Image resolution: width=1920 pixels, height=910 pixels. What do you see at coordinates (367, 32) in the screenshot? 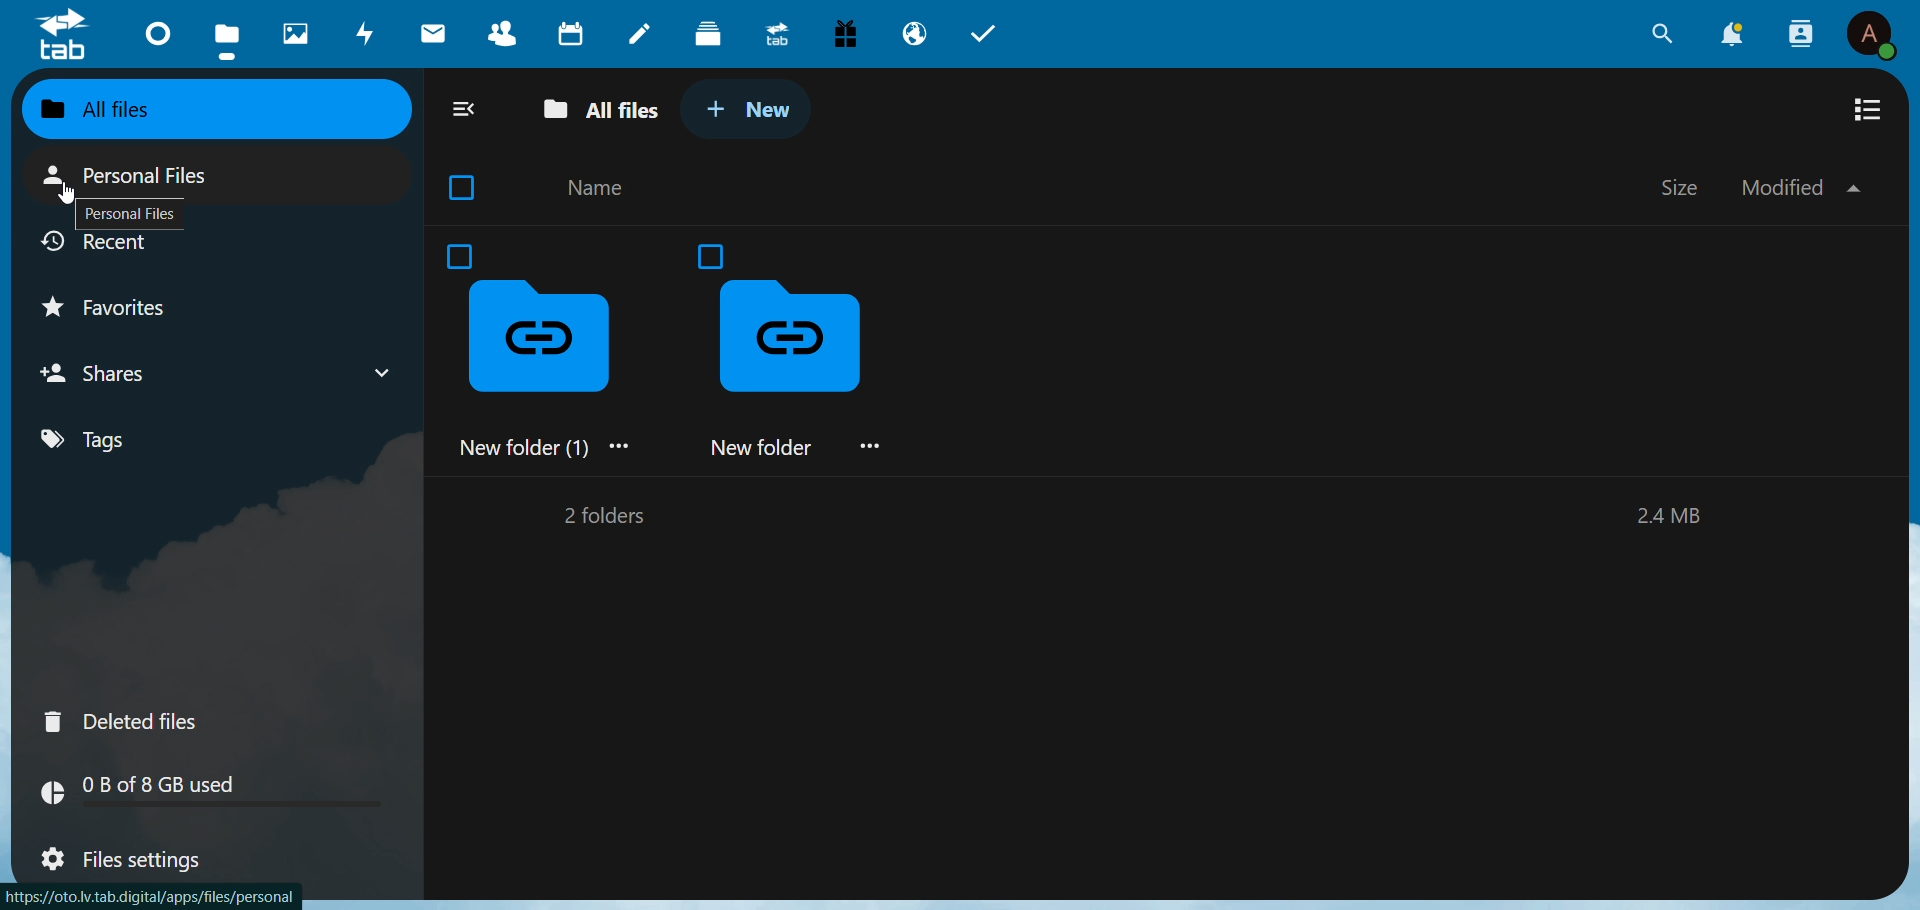
I see `actiivity` at bounding box center [367, 32].